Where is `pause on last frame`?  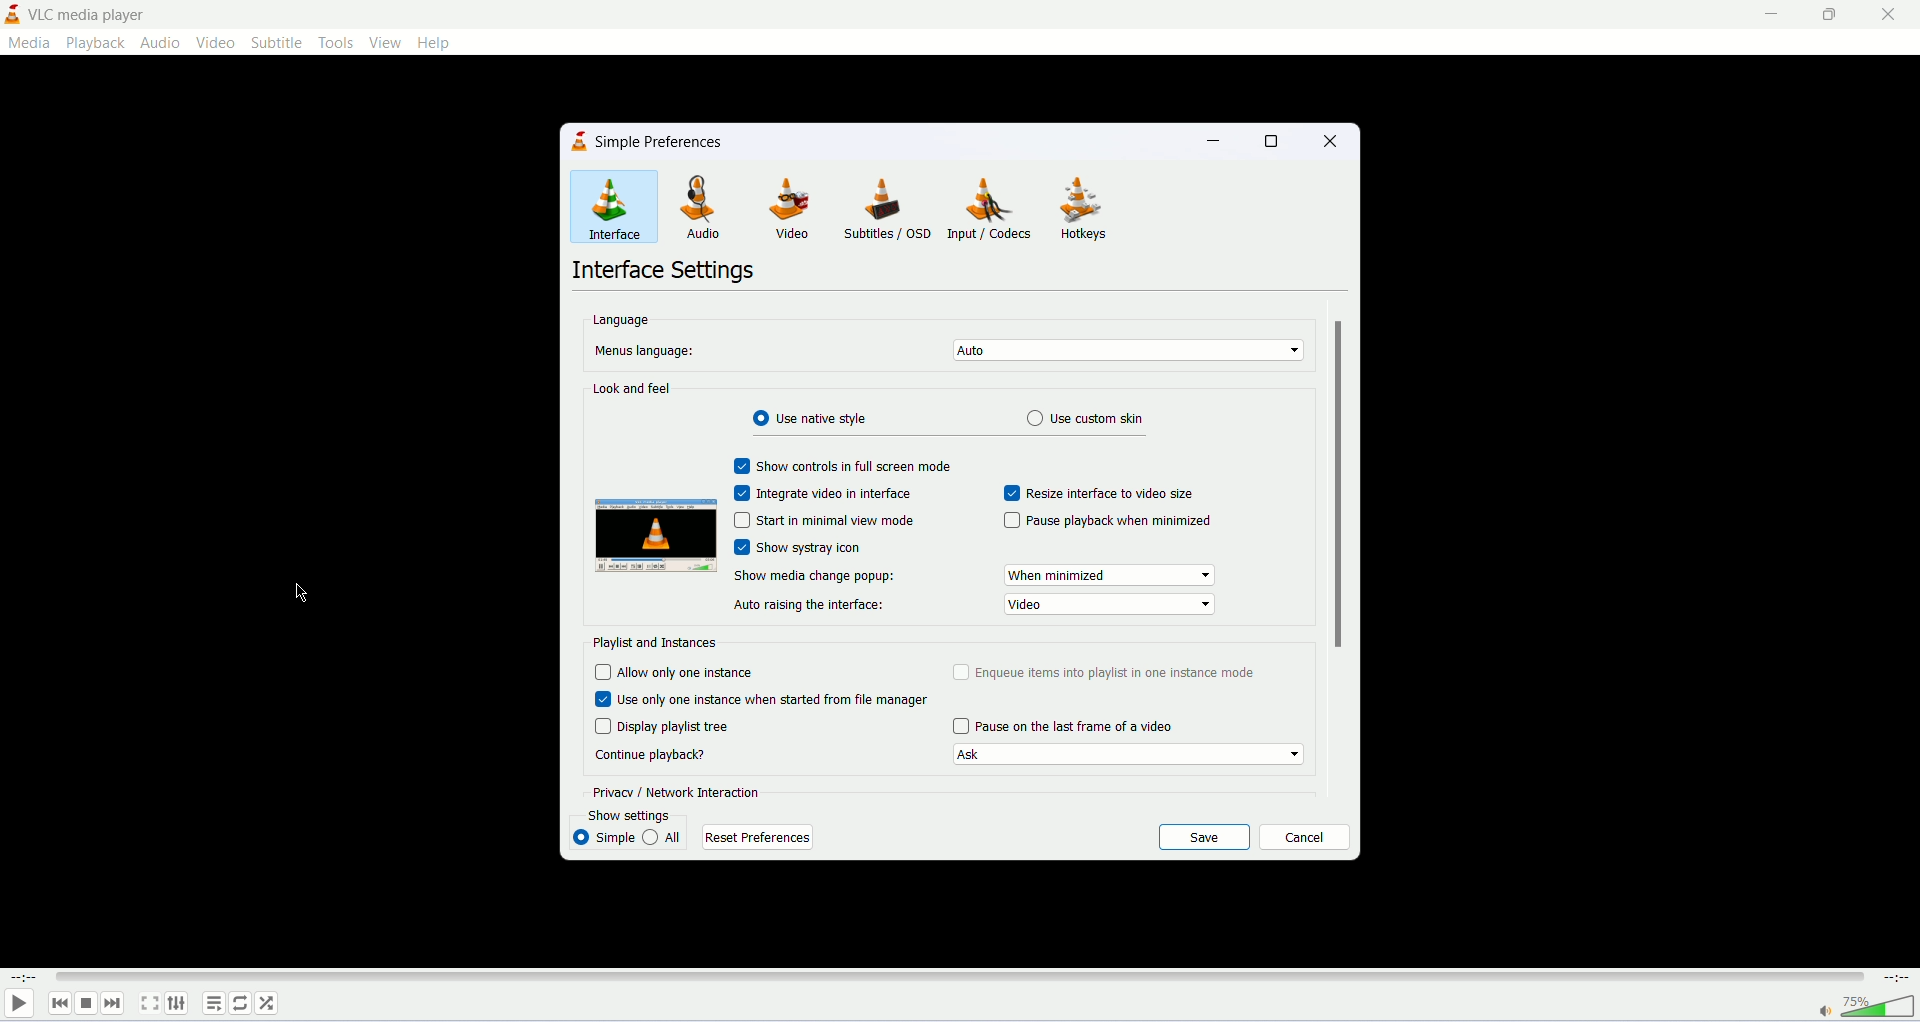 pause on last frame is located at coordinates (1065, 726).